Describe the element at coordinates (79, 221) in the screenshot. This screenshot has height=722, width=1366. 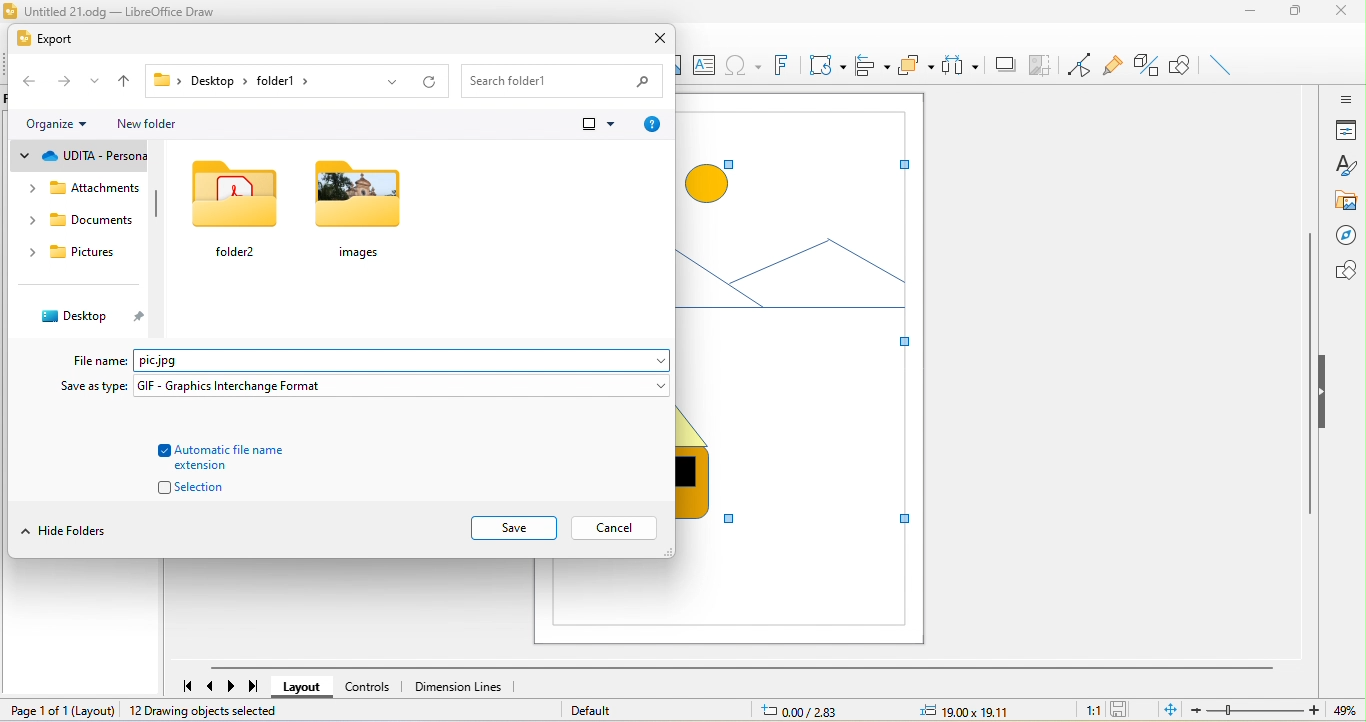
I see ` Documents` at that location.